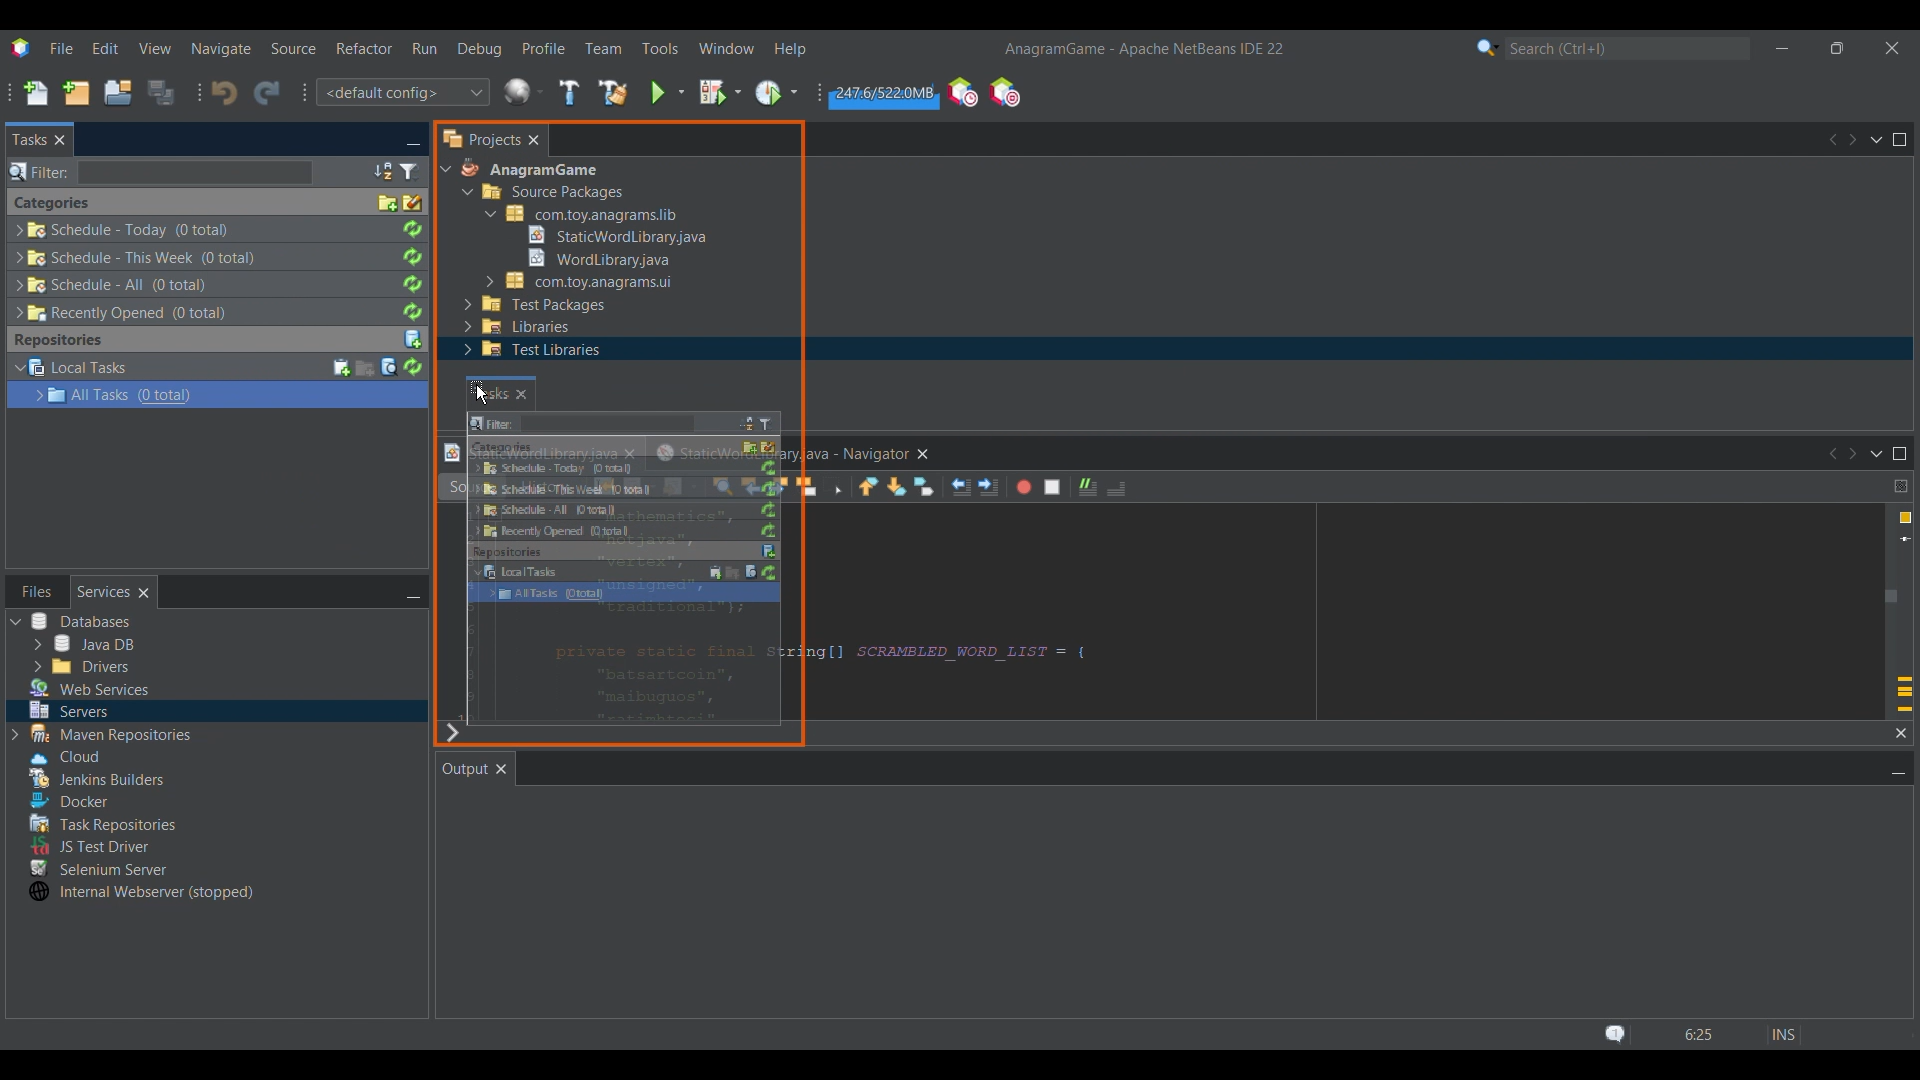  Describe the element at coordinates (833, 486) in the screenshot. I see `Toggle rectangular selection` at that location.